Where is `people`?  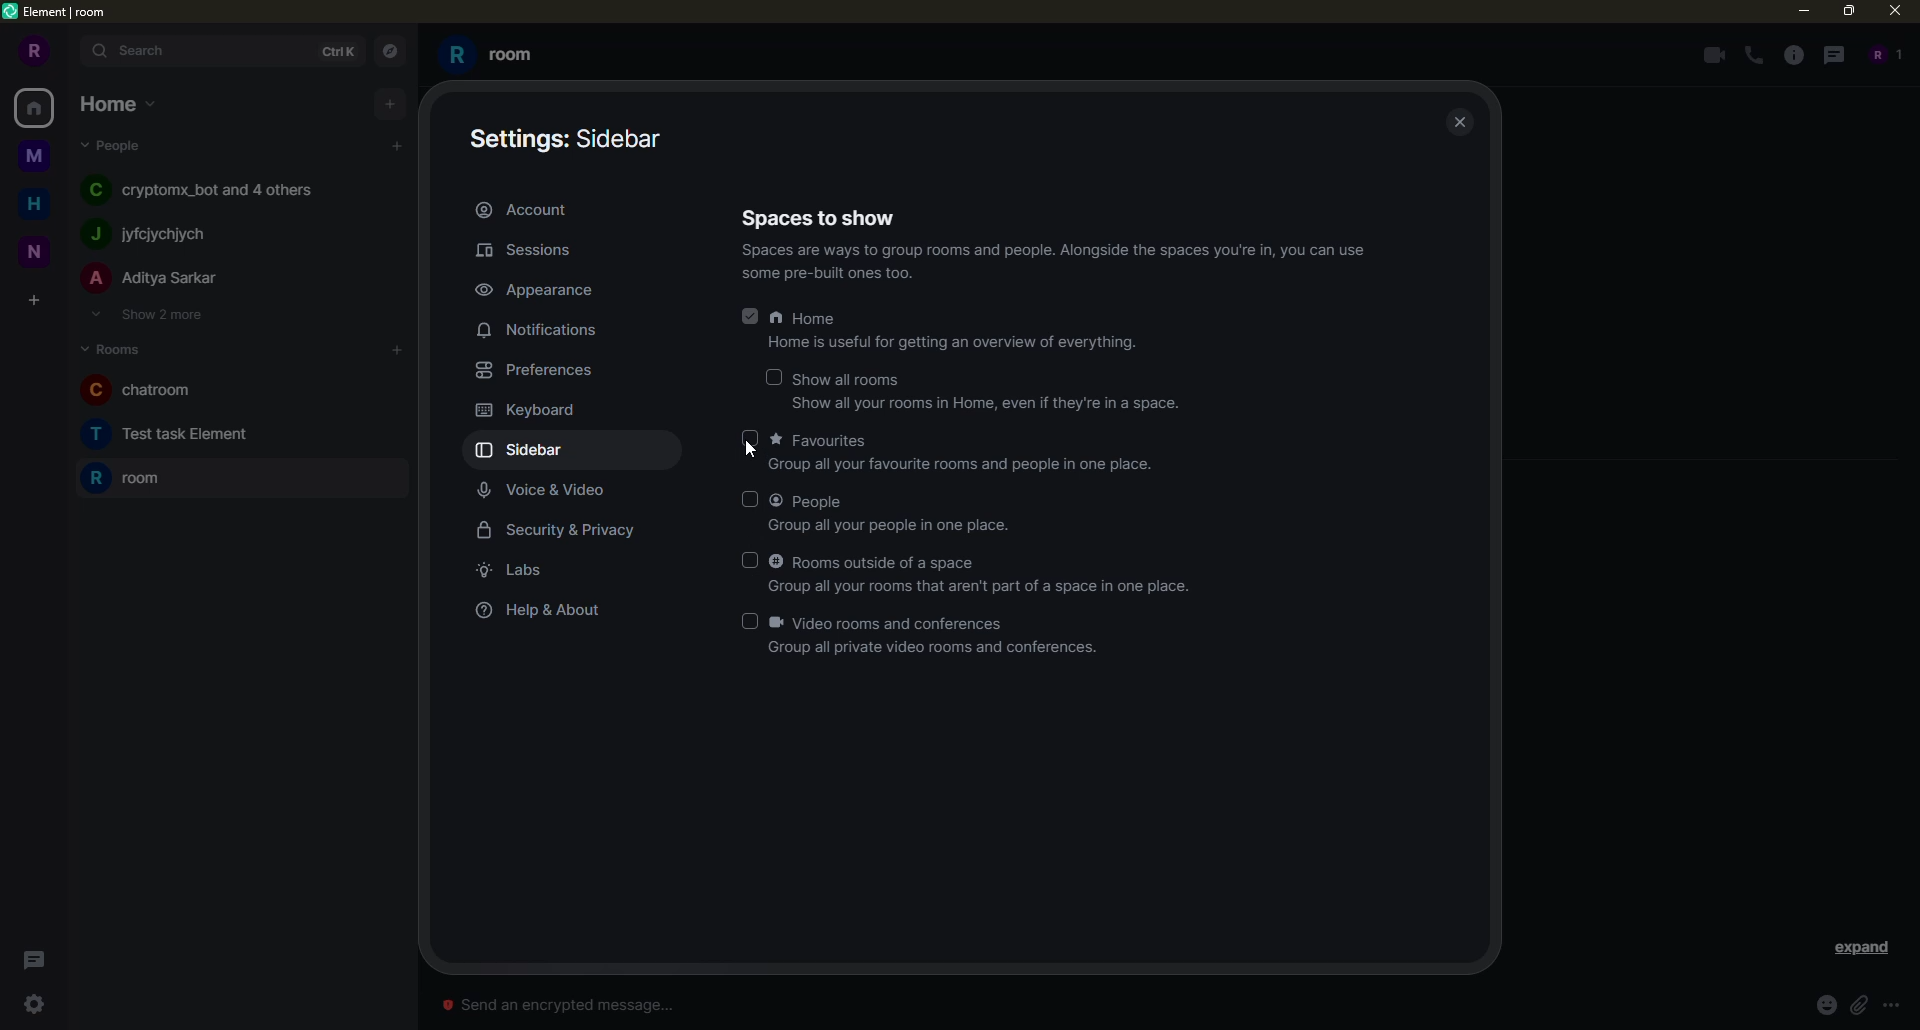 people is located at coordinates (114, 146).